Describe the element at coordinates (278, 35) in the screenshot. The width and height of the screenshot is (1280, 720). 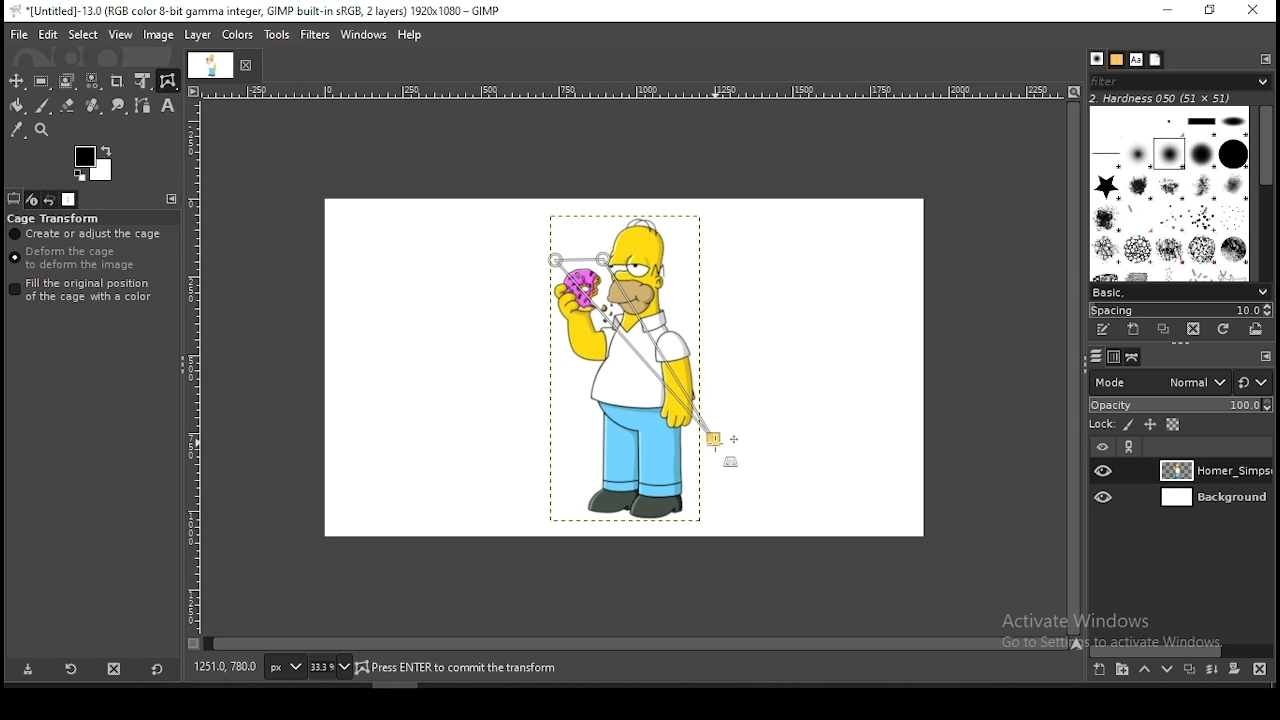
I see `tools` at that location.